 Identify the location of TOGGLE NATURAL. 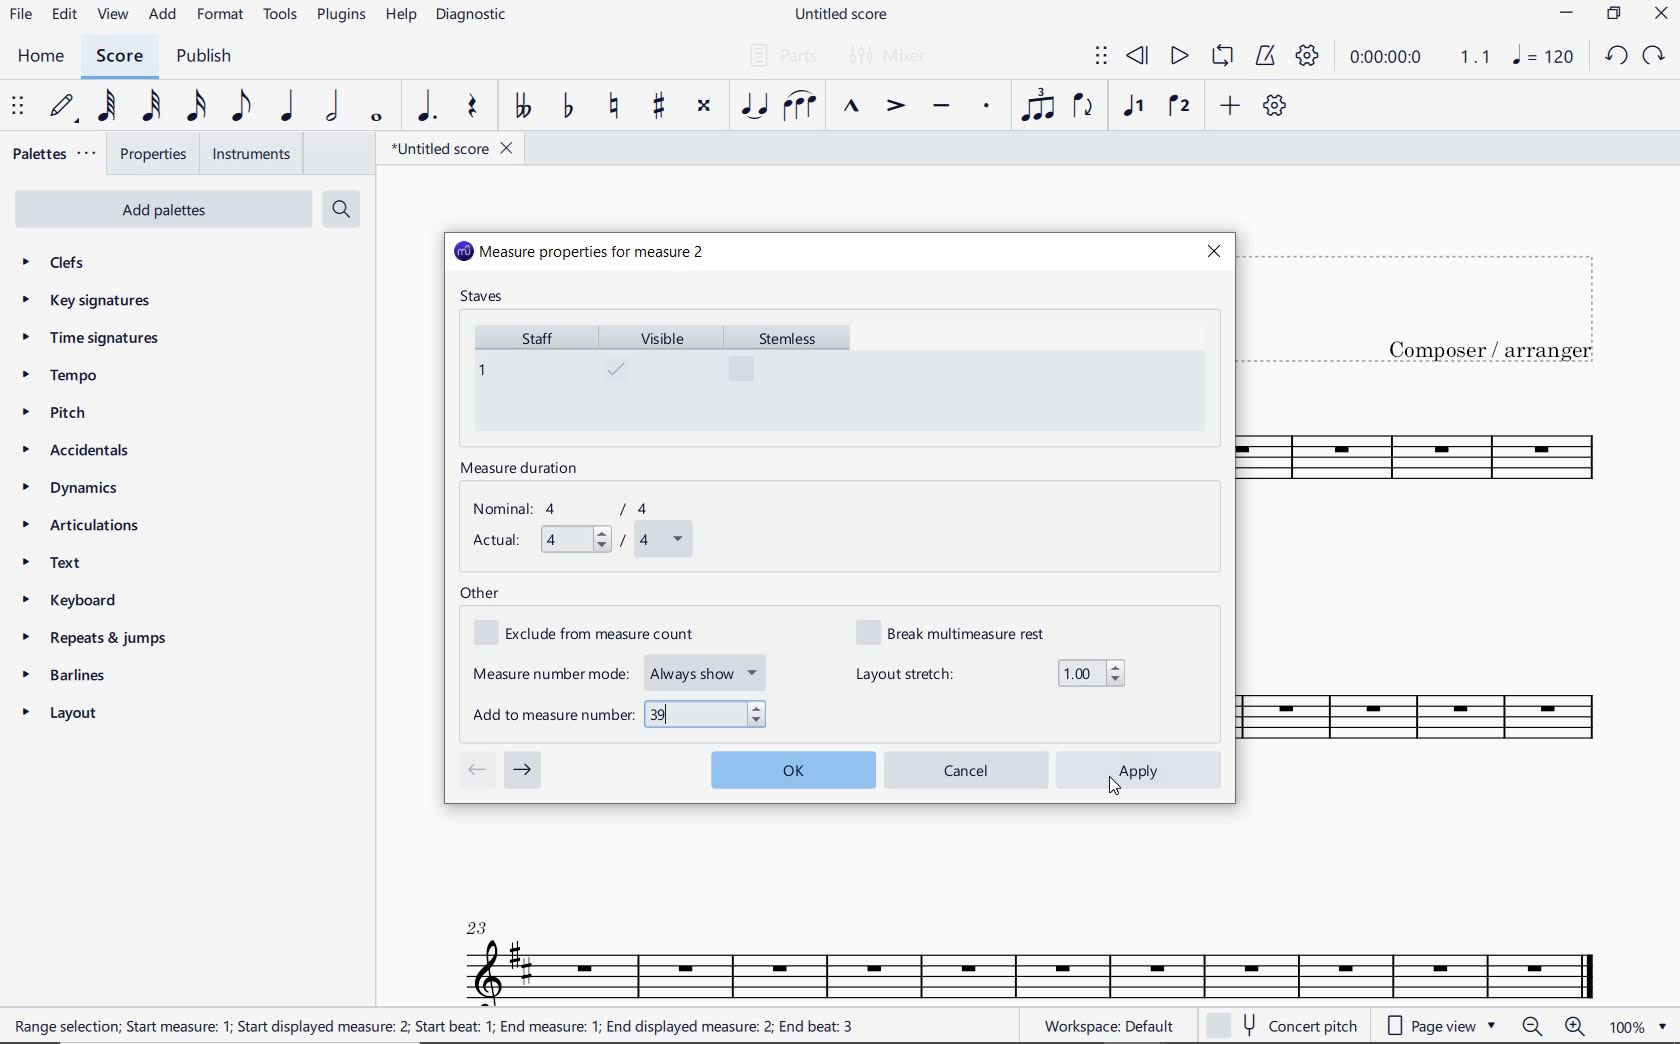
(617, 107).